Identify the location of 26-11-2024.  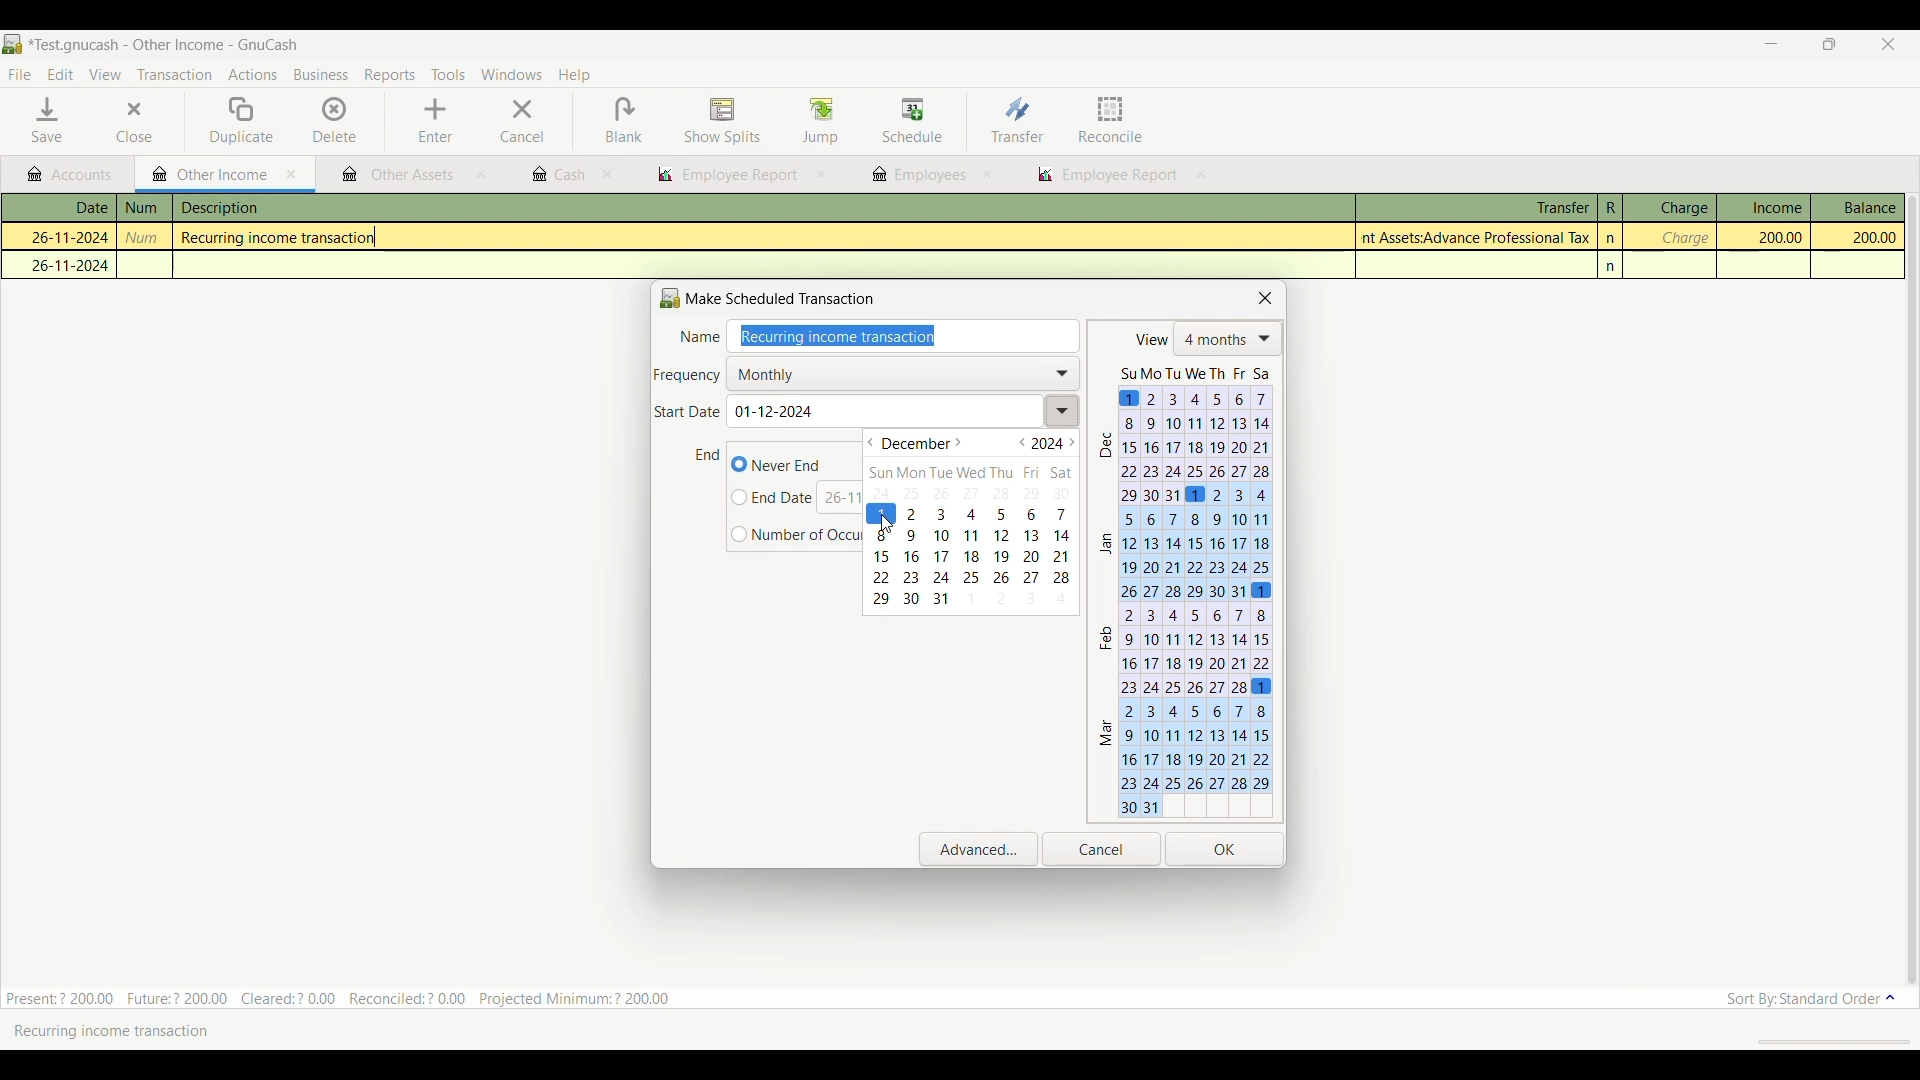
(61, 235).